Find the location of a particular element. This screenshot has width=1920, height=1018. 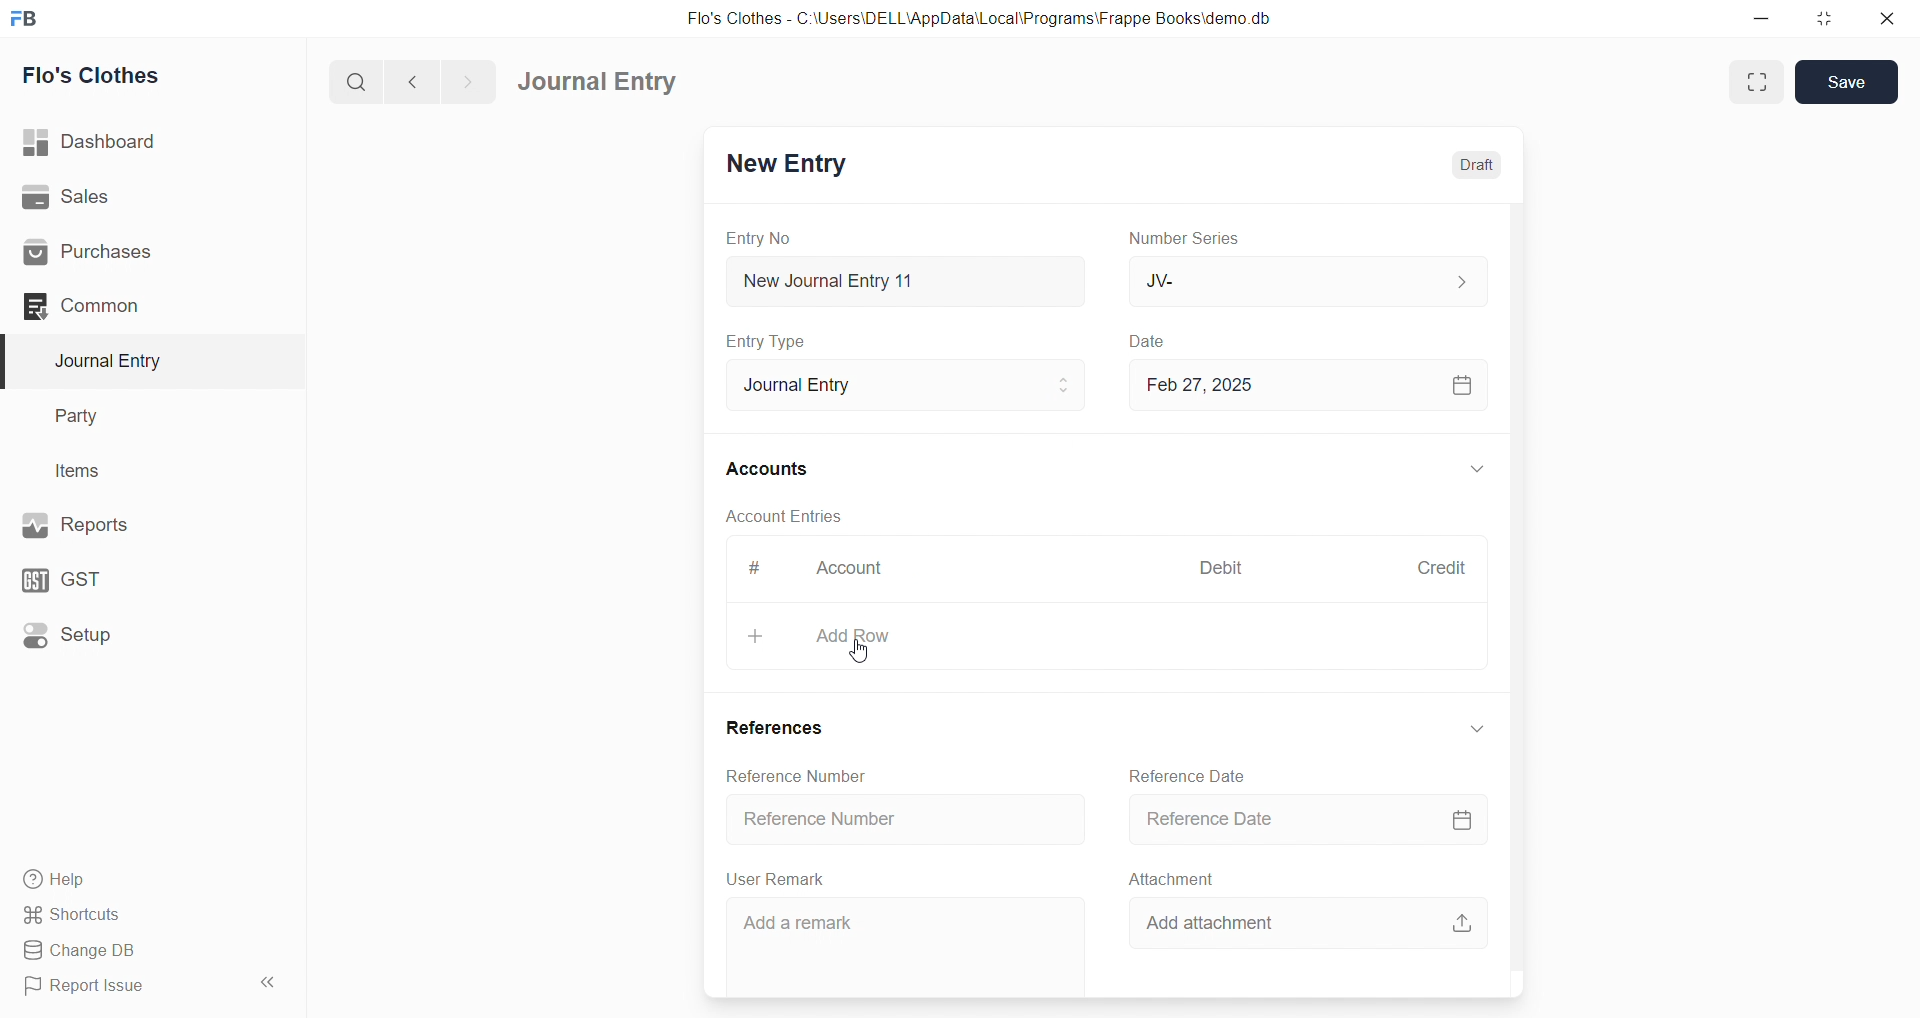

Account is located at coordinates (858, 566).